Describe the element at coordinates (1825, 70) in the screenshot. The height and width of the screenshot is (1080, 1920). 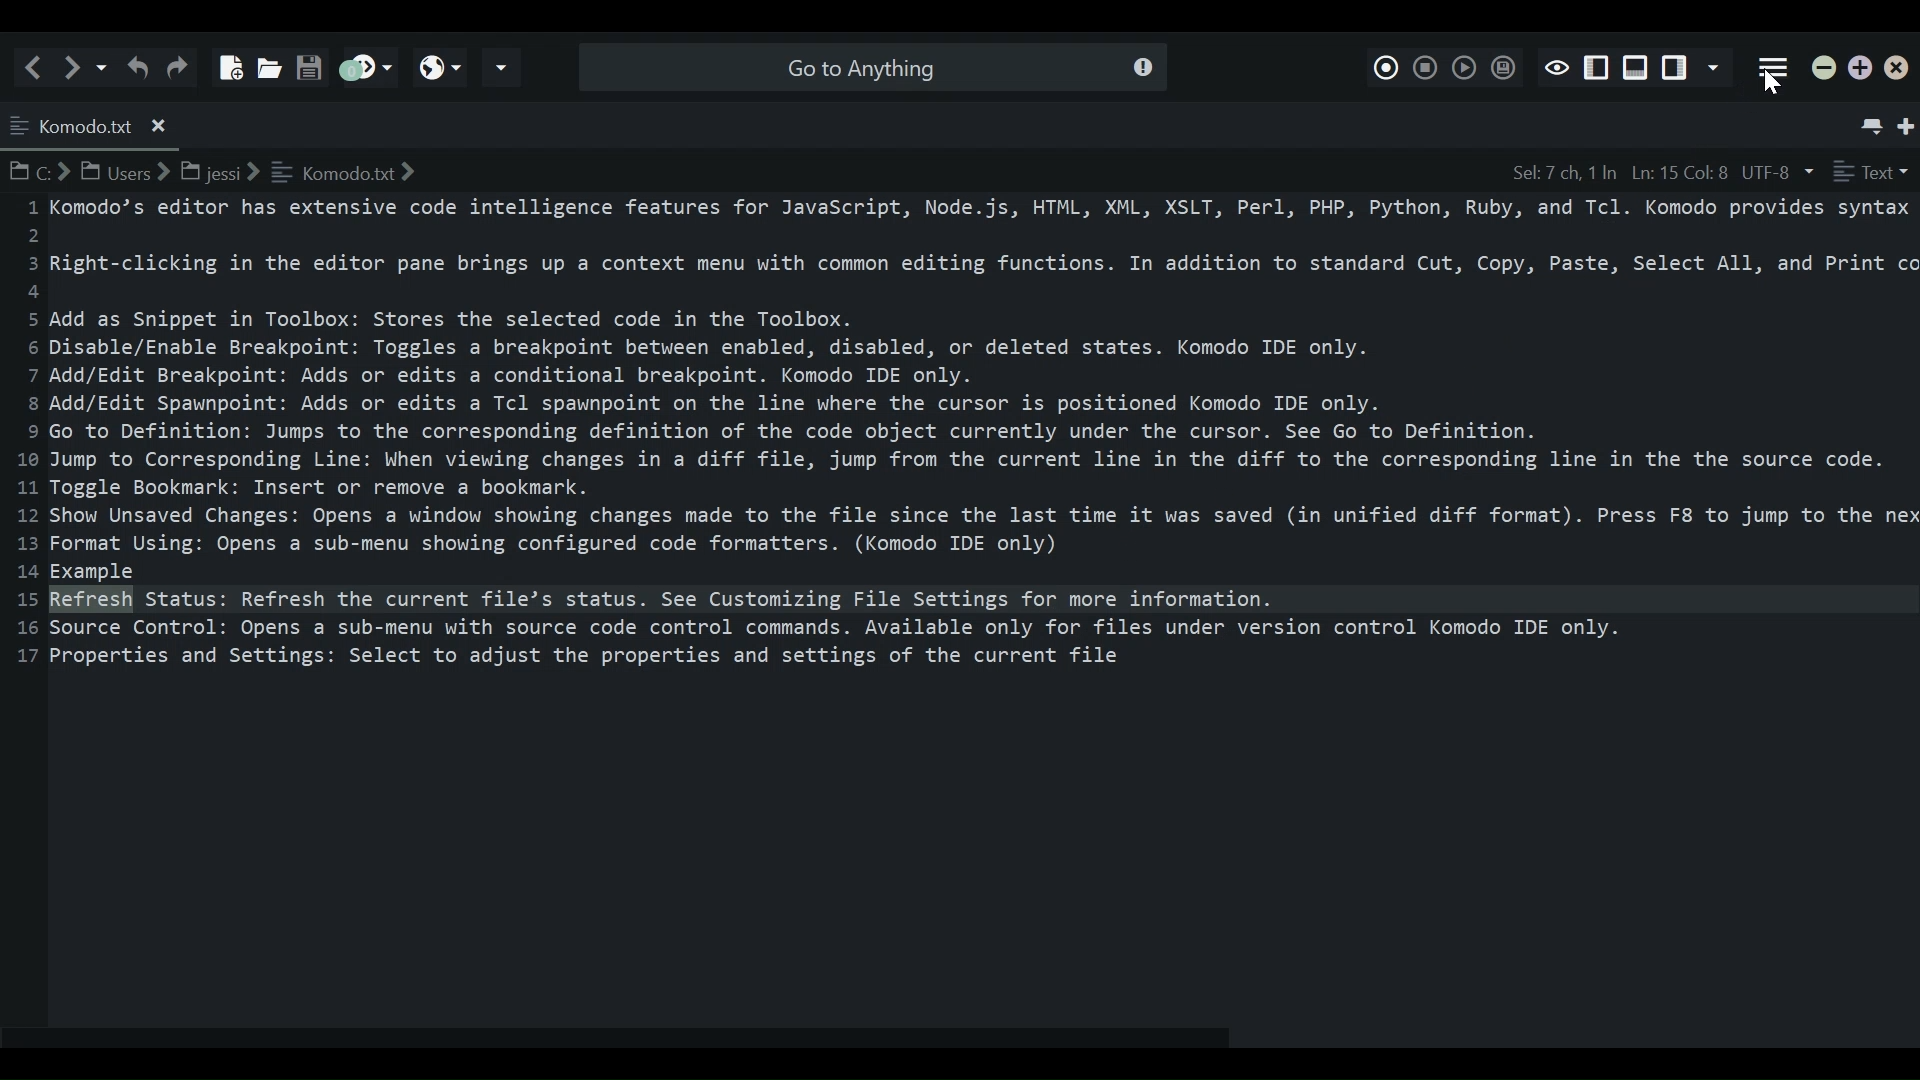
I see `minimize` at that location.